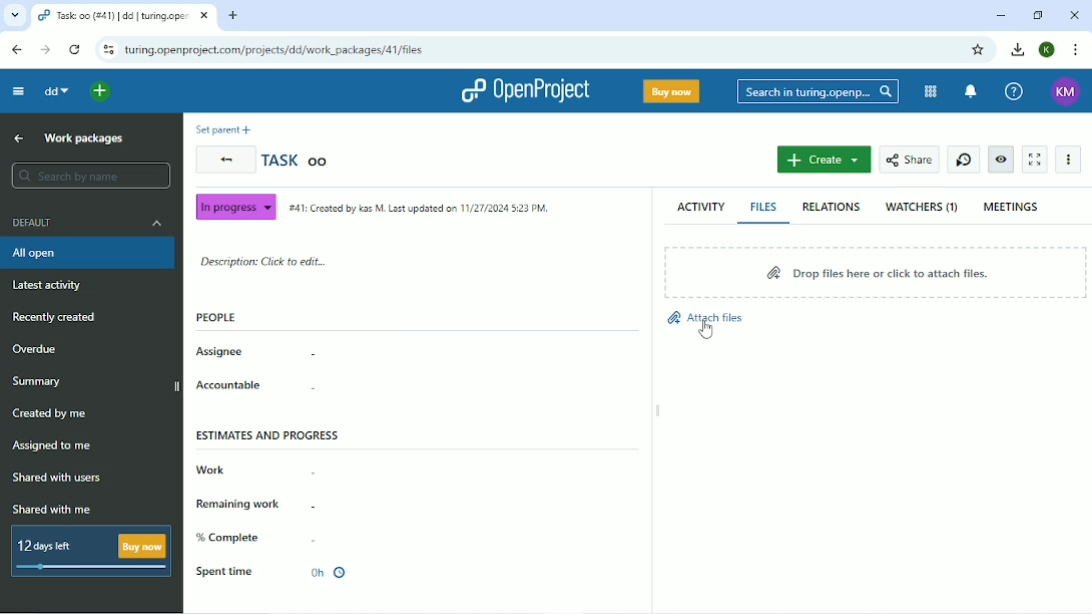 Image resolution: width=1092 pixels, height=614 pixels. I want to click on Work packages, so click(84, 139).